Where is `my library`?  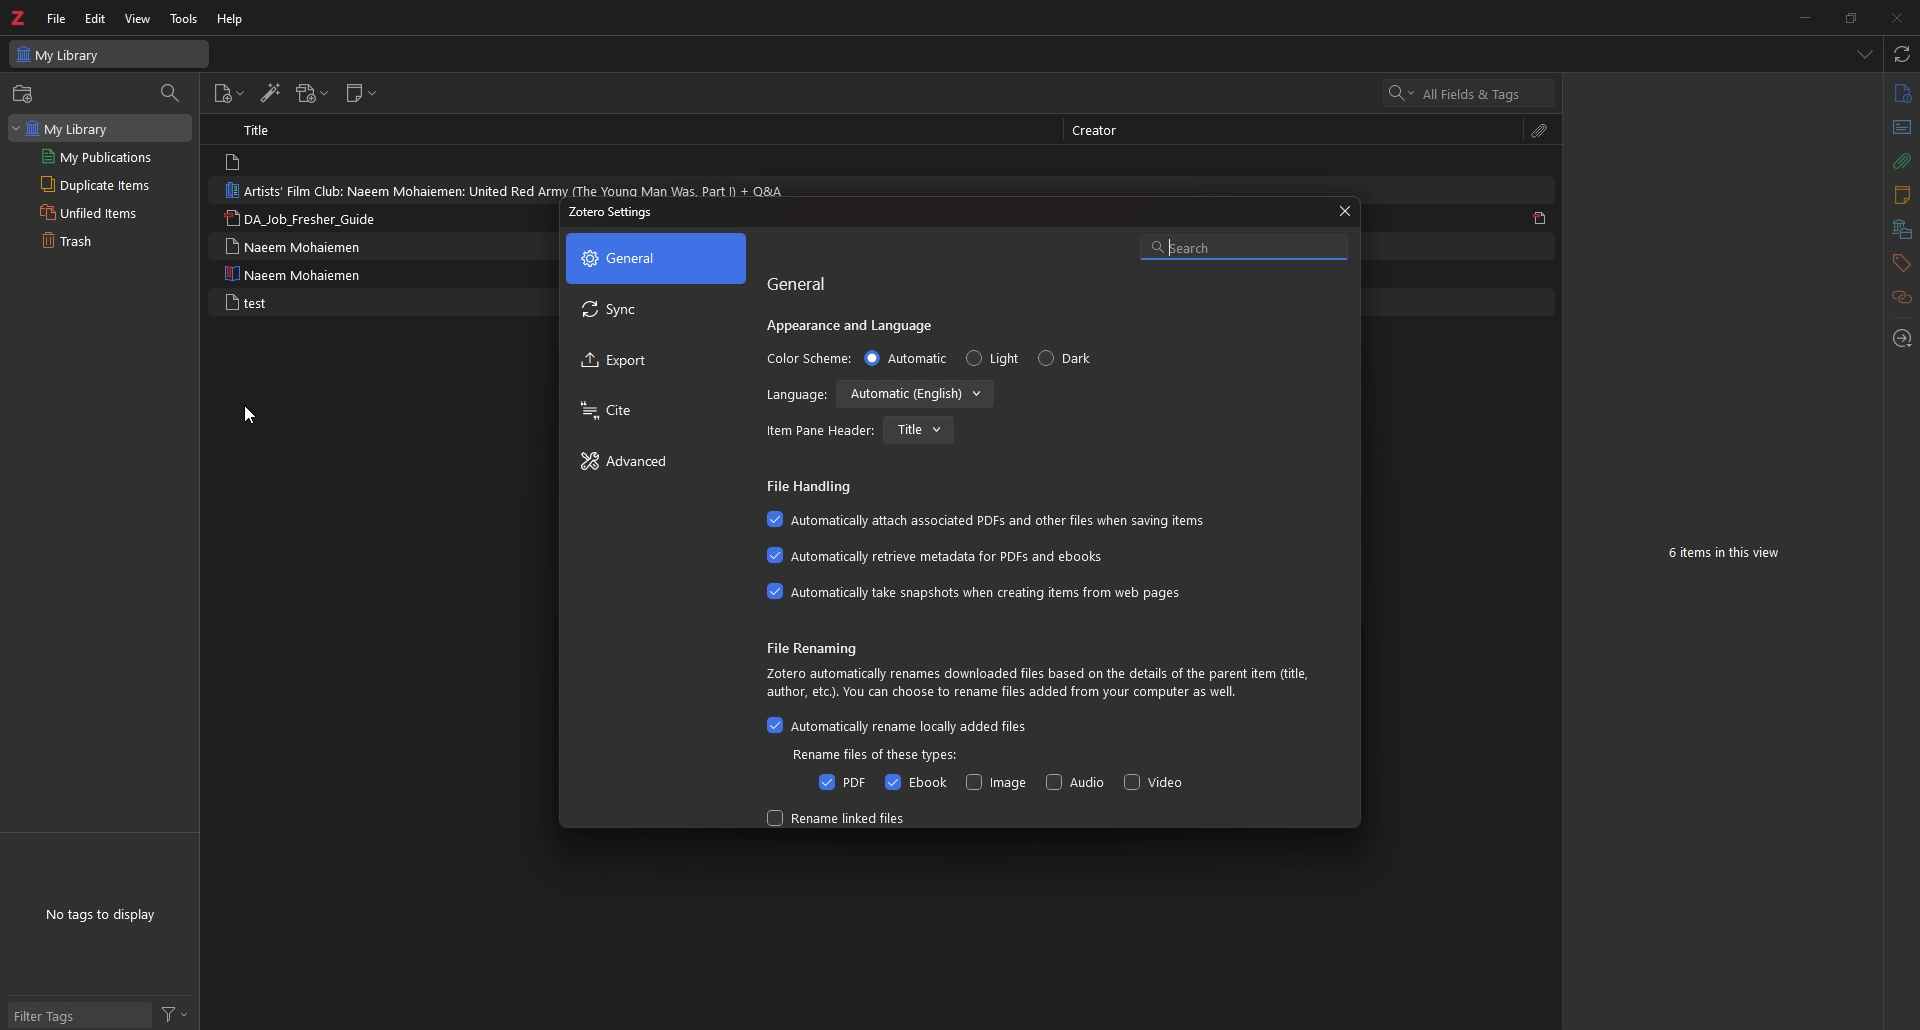 my library is located at coordinates (108, 55).